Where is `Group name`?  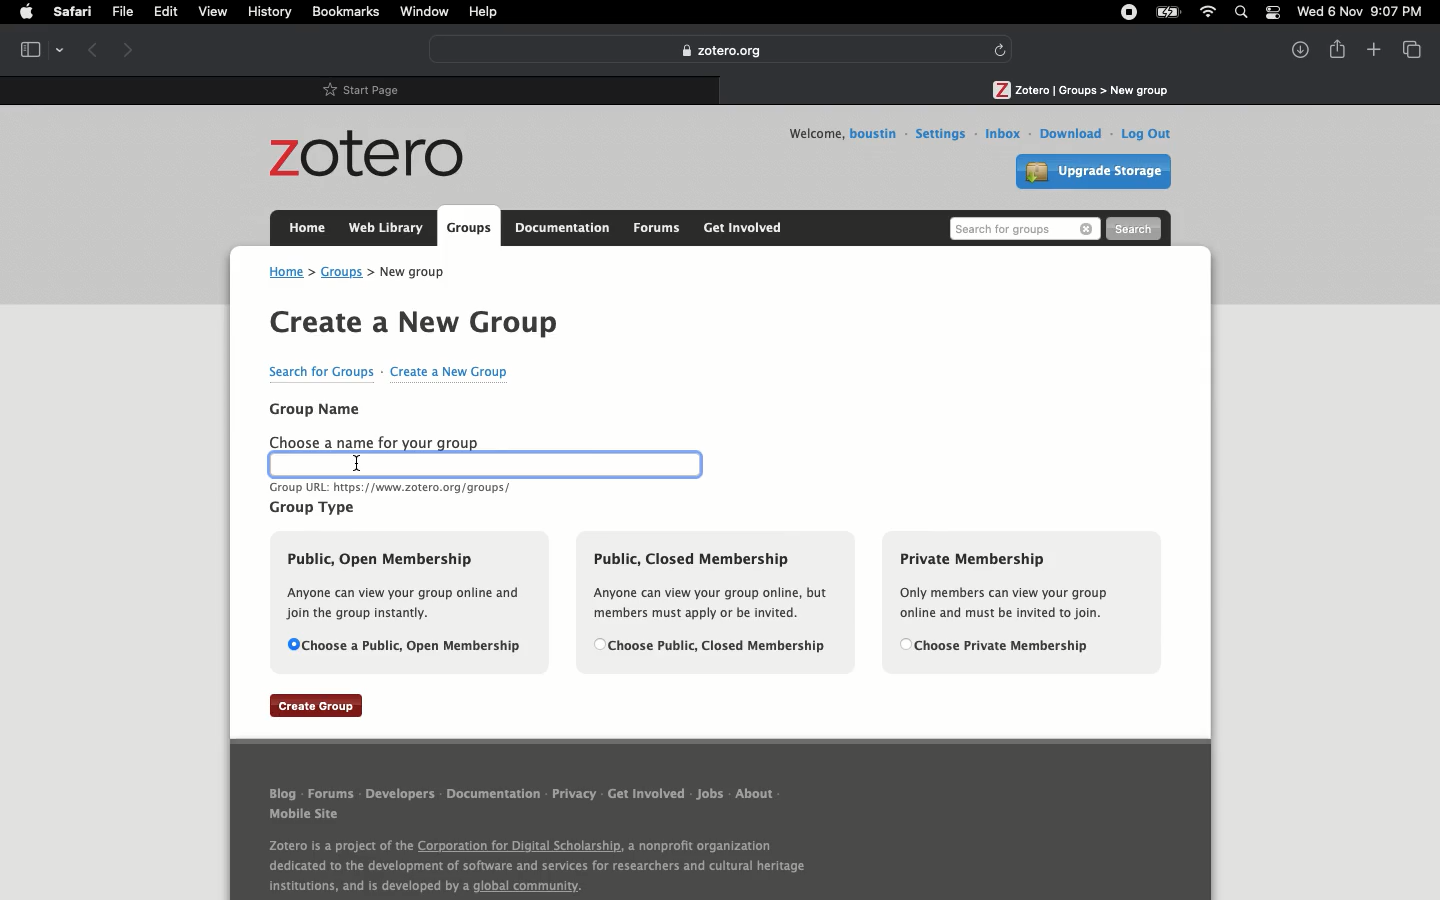 Group name is located at coordinates (315, 408).